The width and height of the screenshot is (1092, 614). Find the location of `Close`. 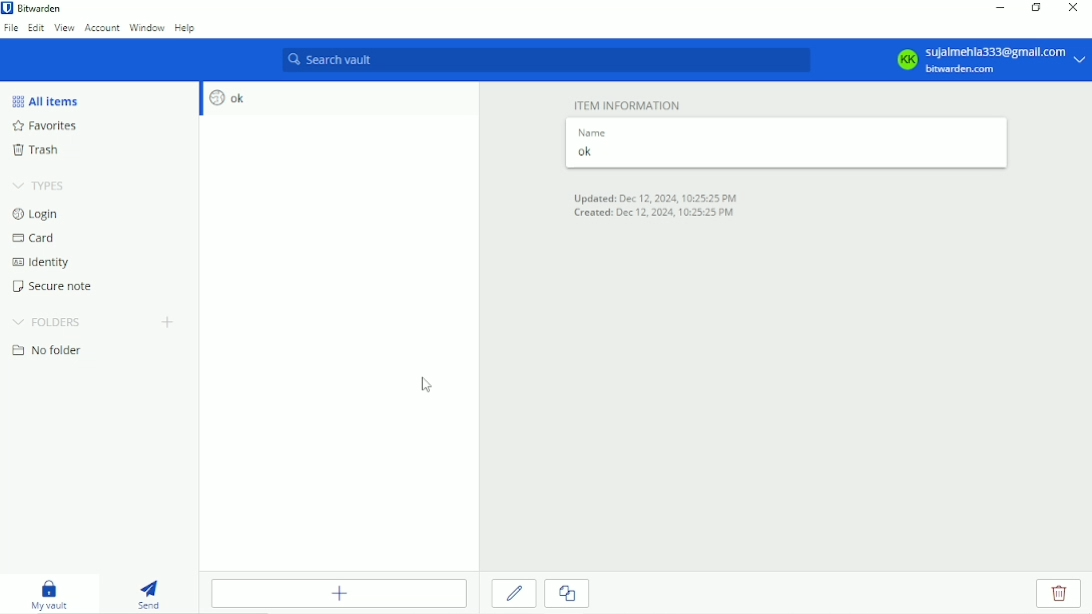

Close is located at coordinates (1071, 9).